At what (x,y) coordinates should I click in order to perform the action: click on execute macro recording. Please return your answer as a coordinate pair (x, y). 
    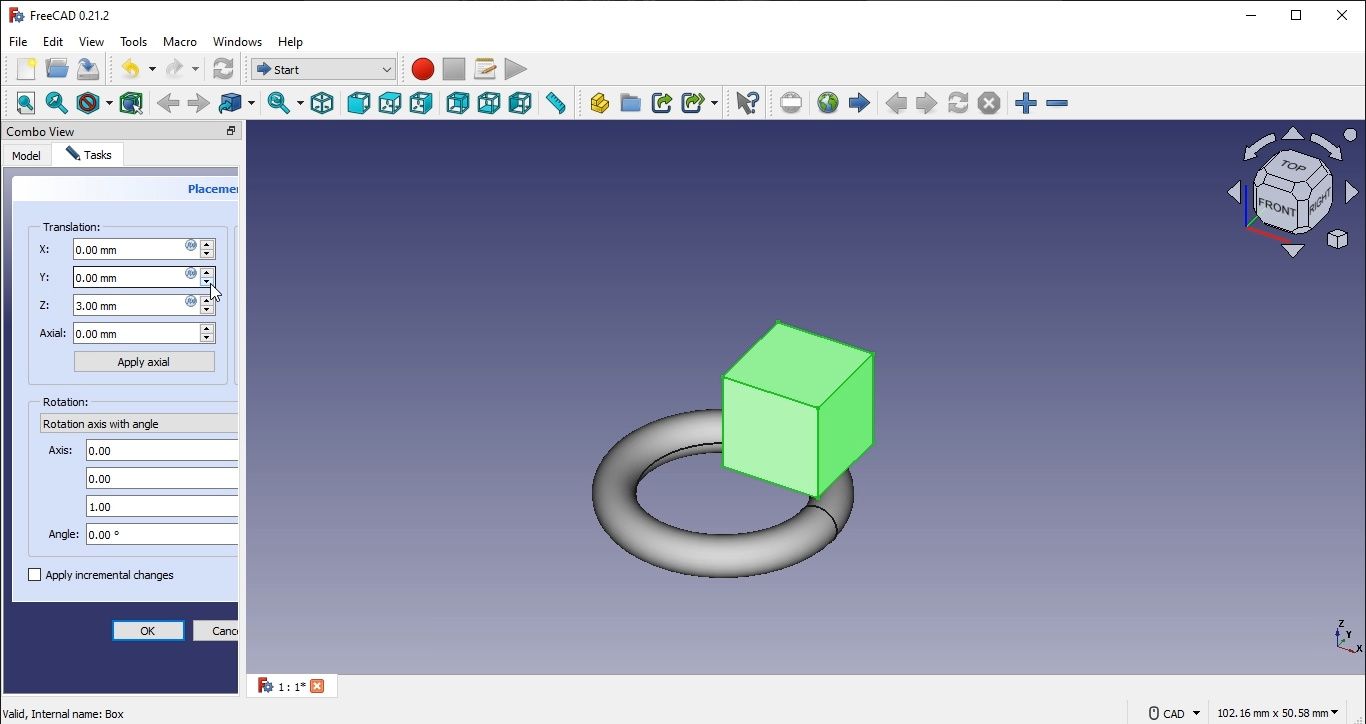
    Looking at the image, I should click on (515, 70).